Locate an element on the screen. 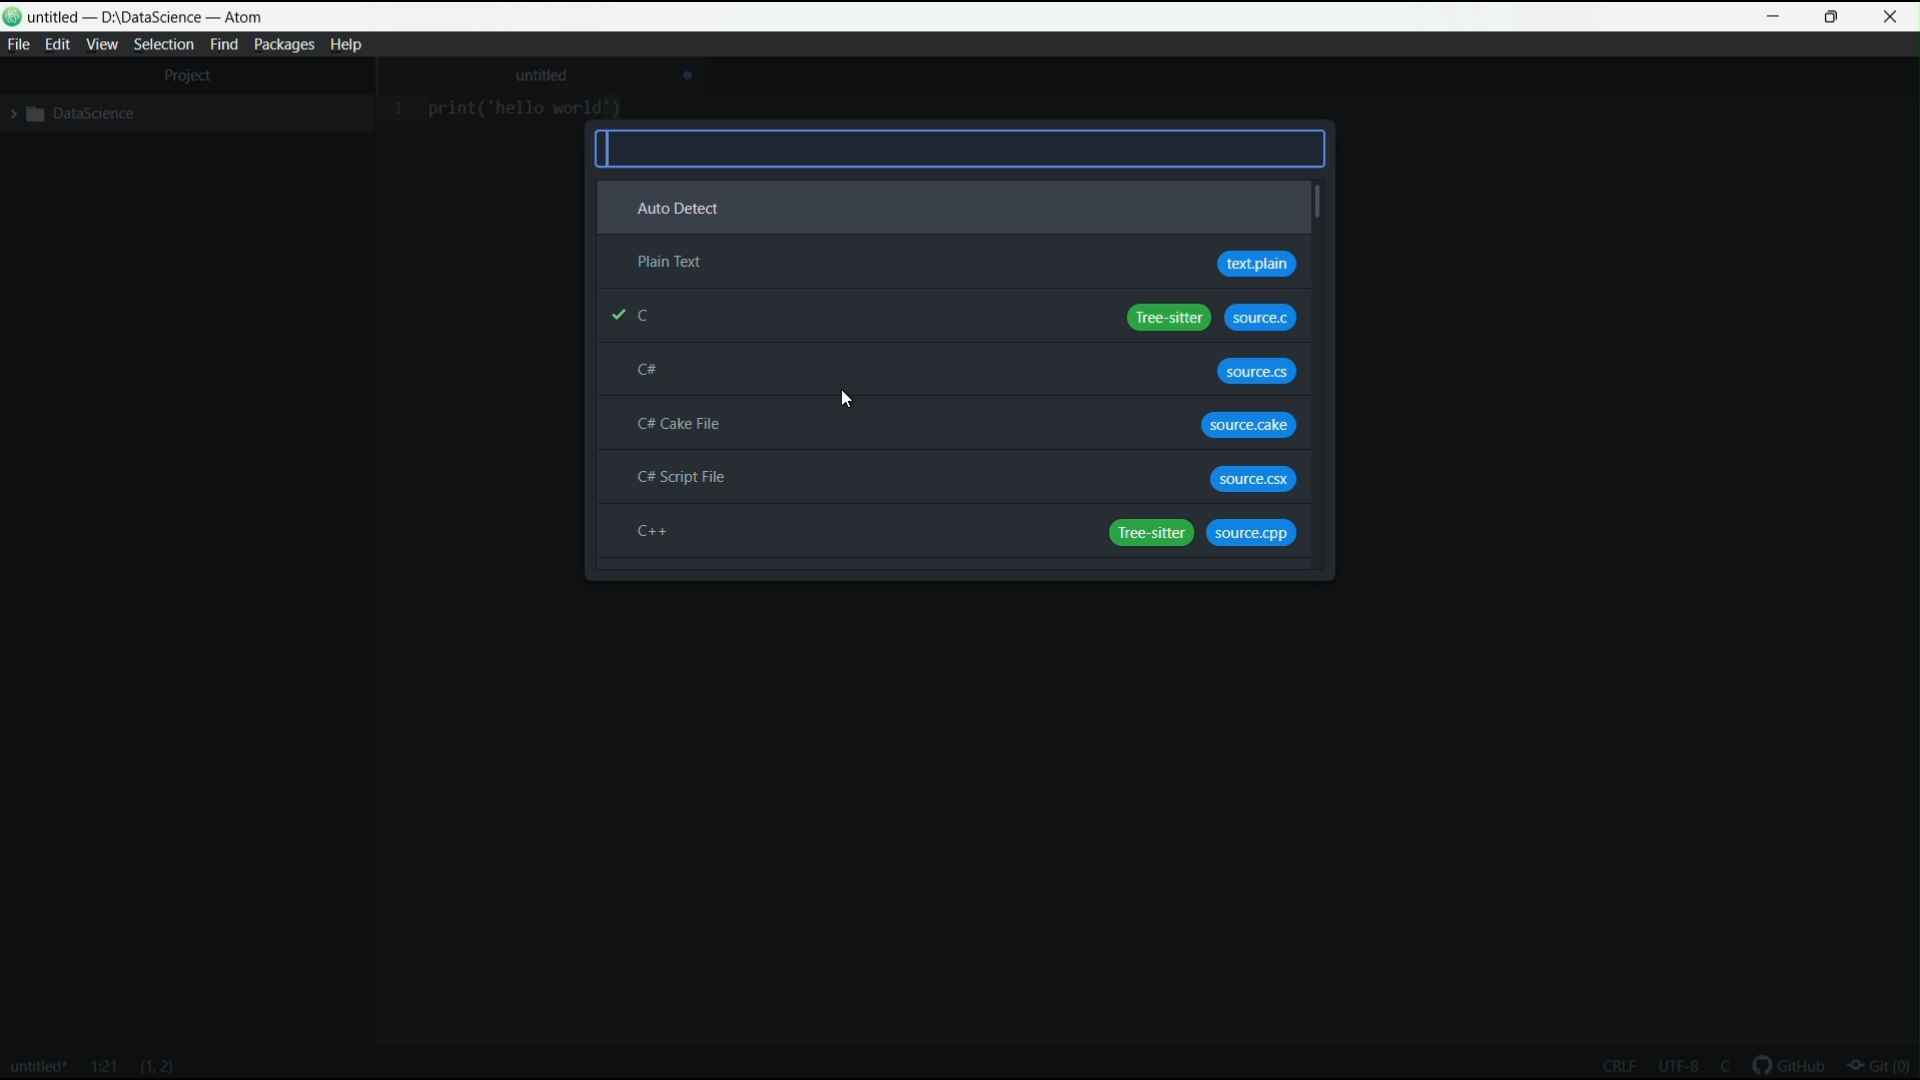 Image resolution: width=1920 pixels, height=1080 pixels. tree sitter is located at coordinates (1168, 319).